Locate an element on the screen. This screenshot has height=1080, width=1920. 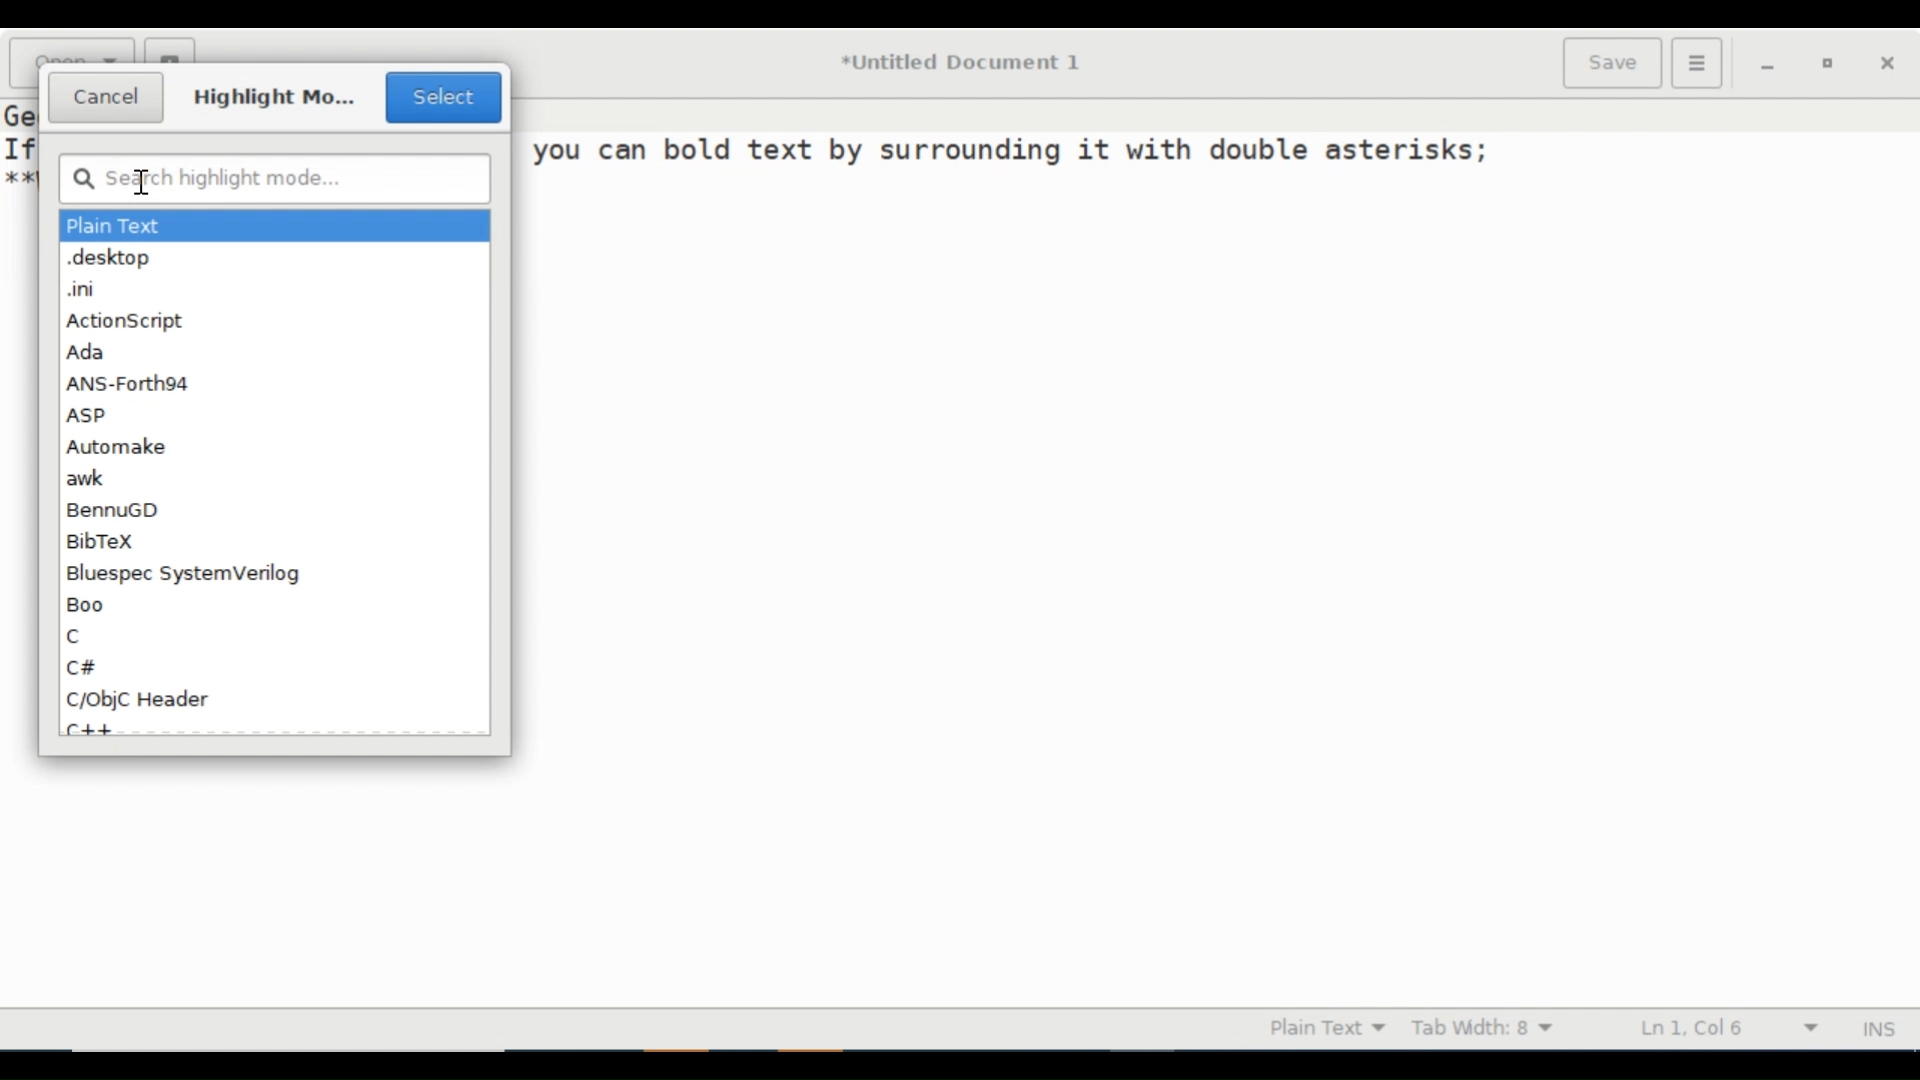
typing cursor is located at coordinates (142, 185).